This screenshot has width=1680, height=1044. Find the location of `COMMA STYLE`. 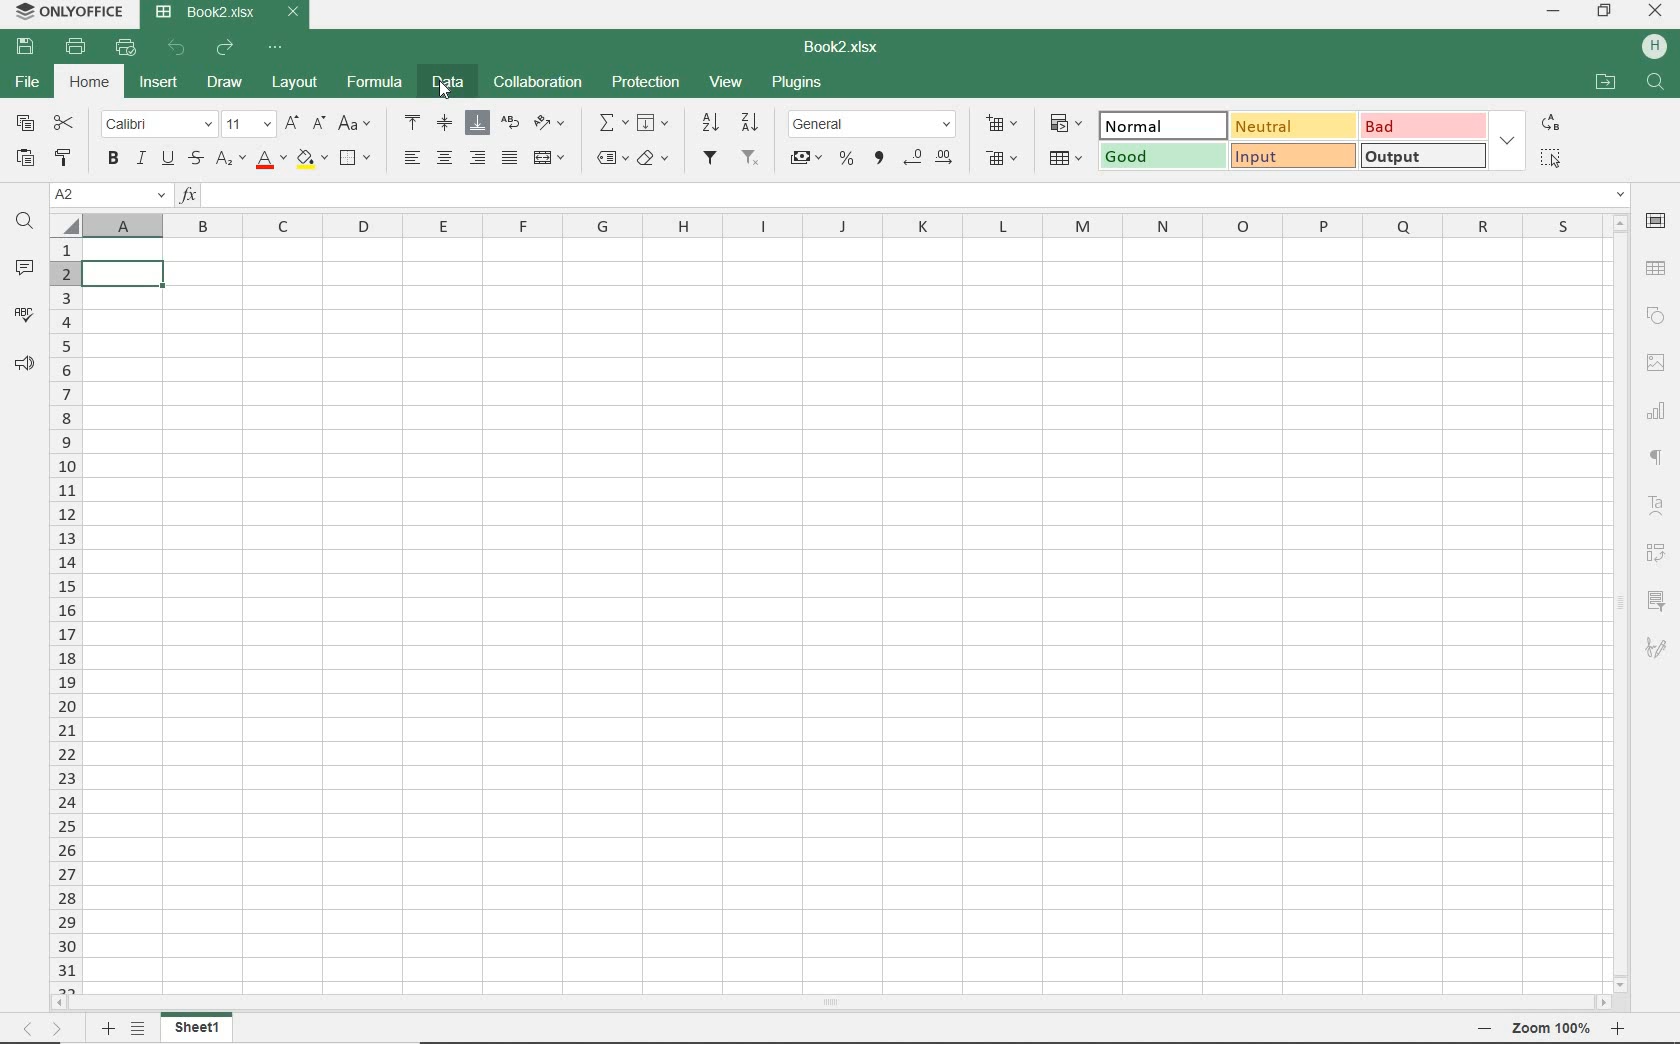

COMMA STYLE is located at coordinates (879, 160).